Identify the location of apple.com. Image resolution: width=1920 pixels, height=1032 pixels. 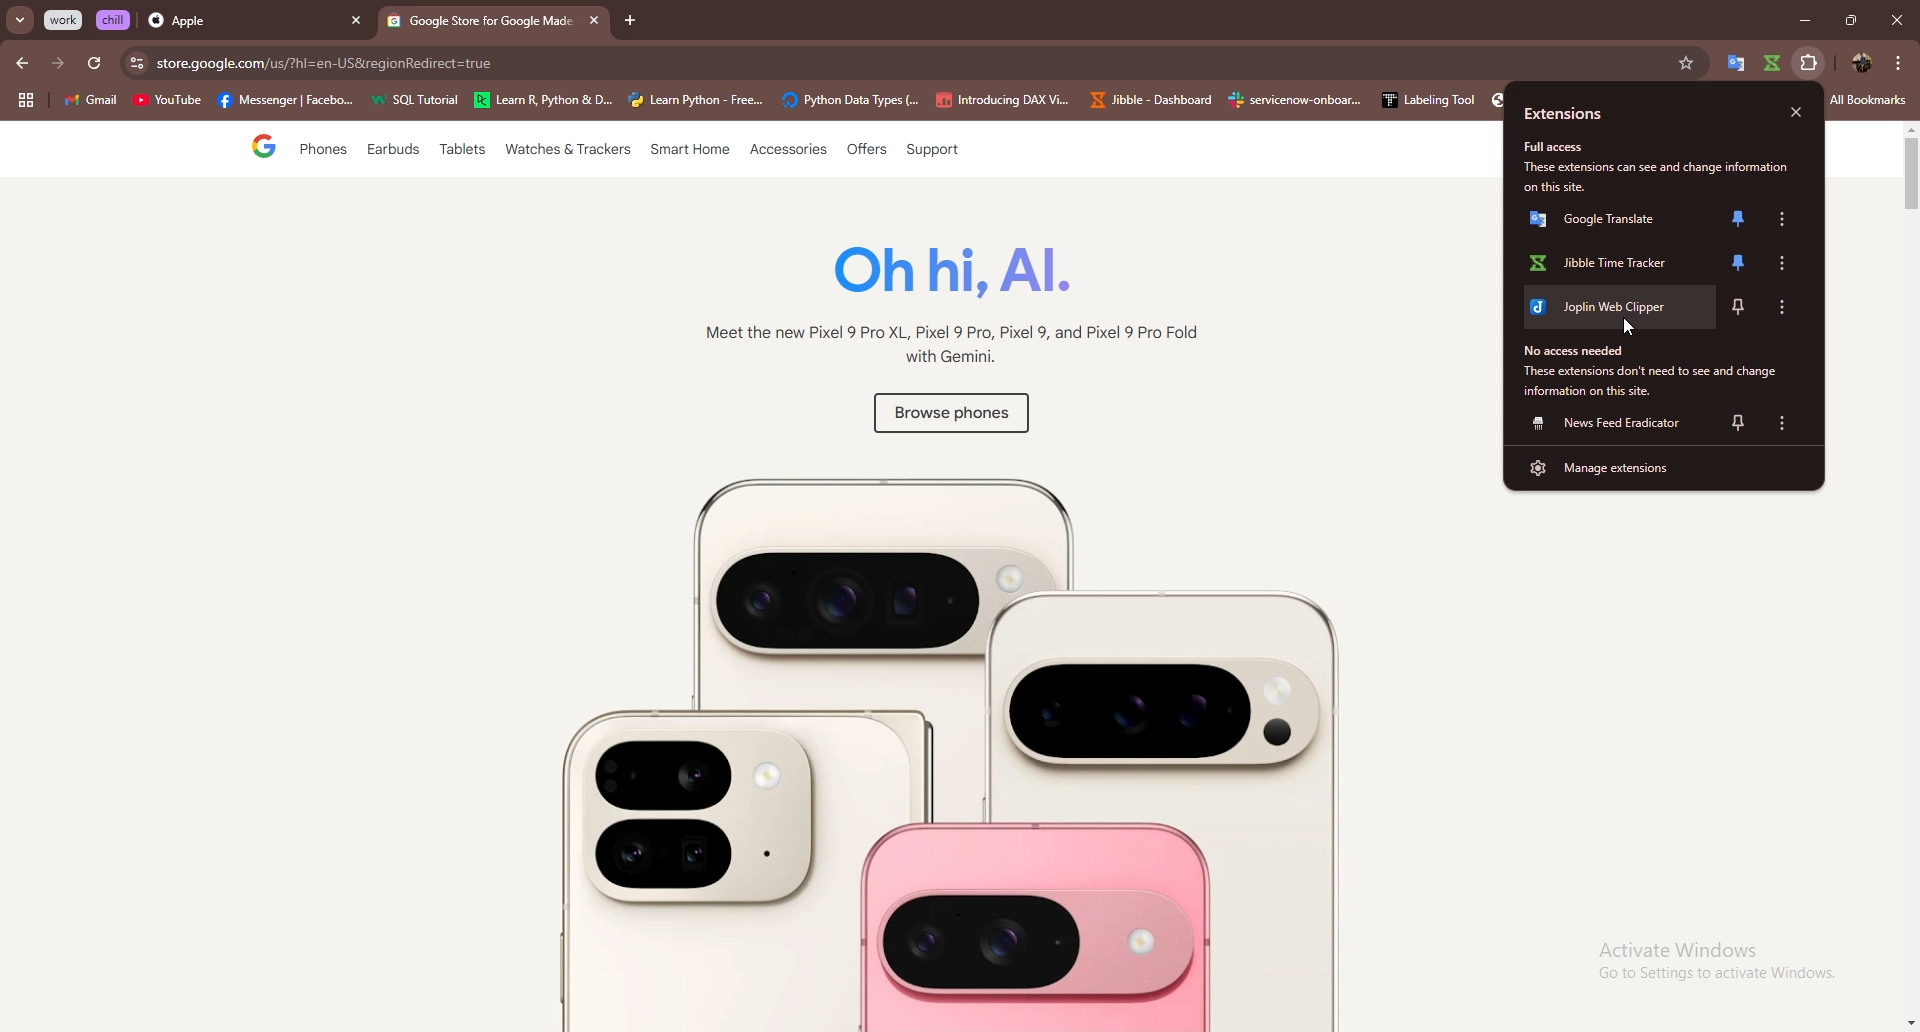
(906, 63).